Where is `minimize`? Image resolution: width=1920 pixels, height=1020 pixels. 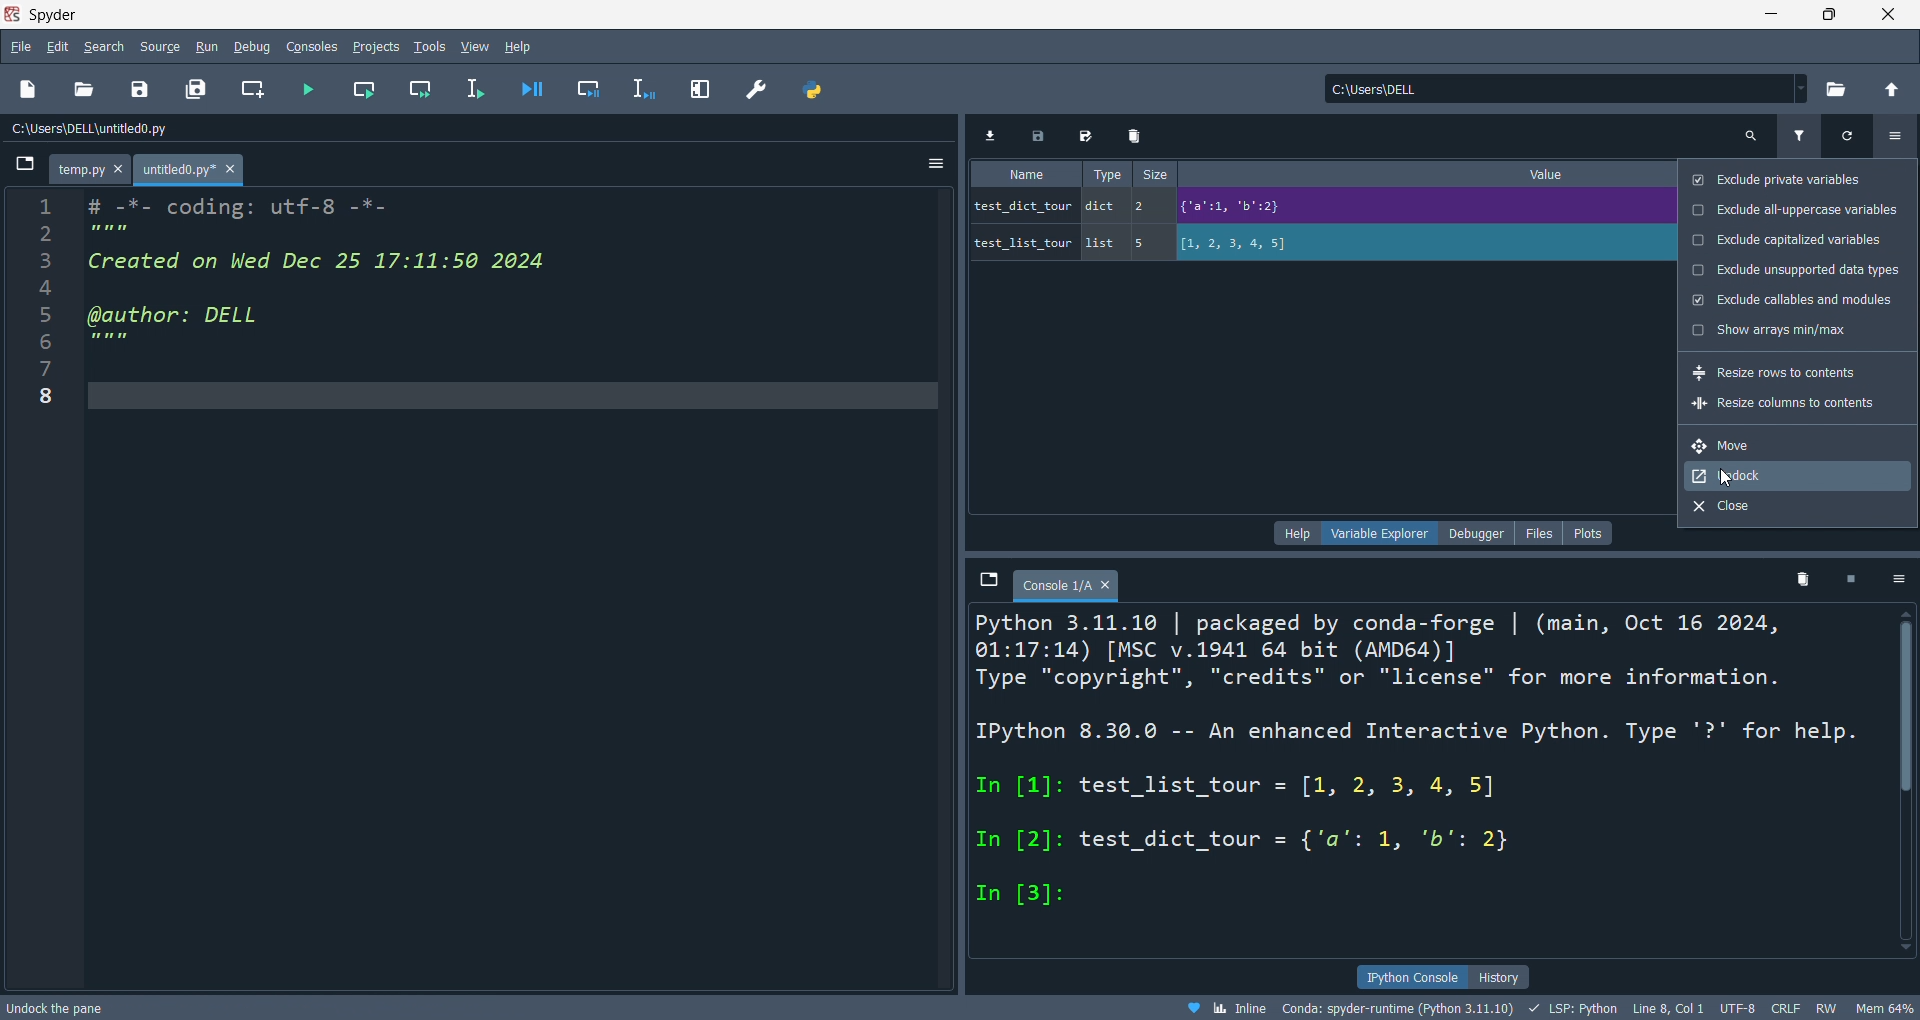 minimize is located at coordinates (1766, 15).